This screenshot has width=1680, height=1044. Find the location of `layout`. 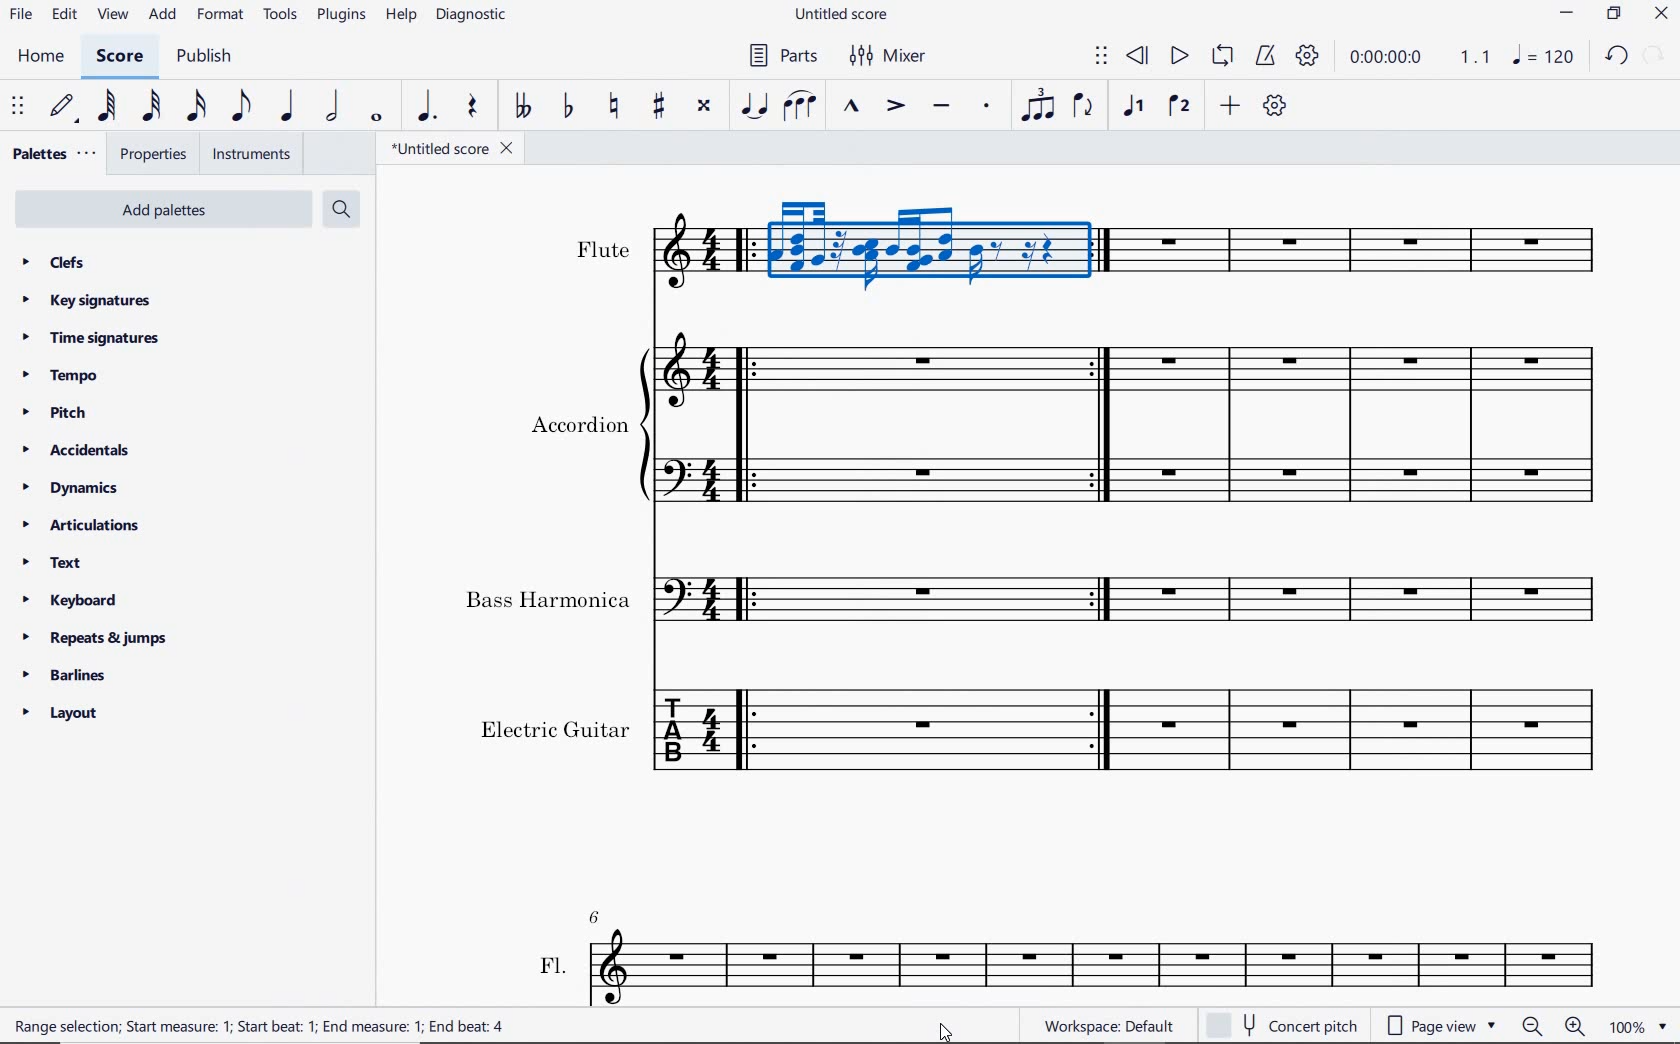

layout is located at coordinates (61, 713).